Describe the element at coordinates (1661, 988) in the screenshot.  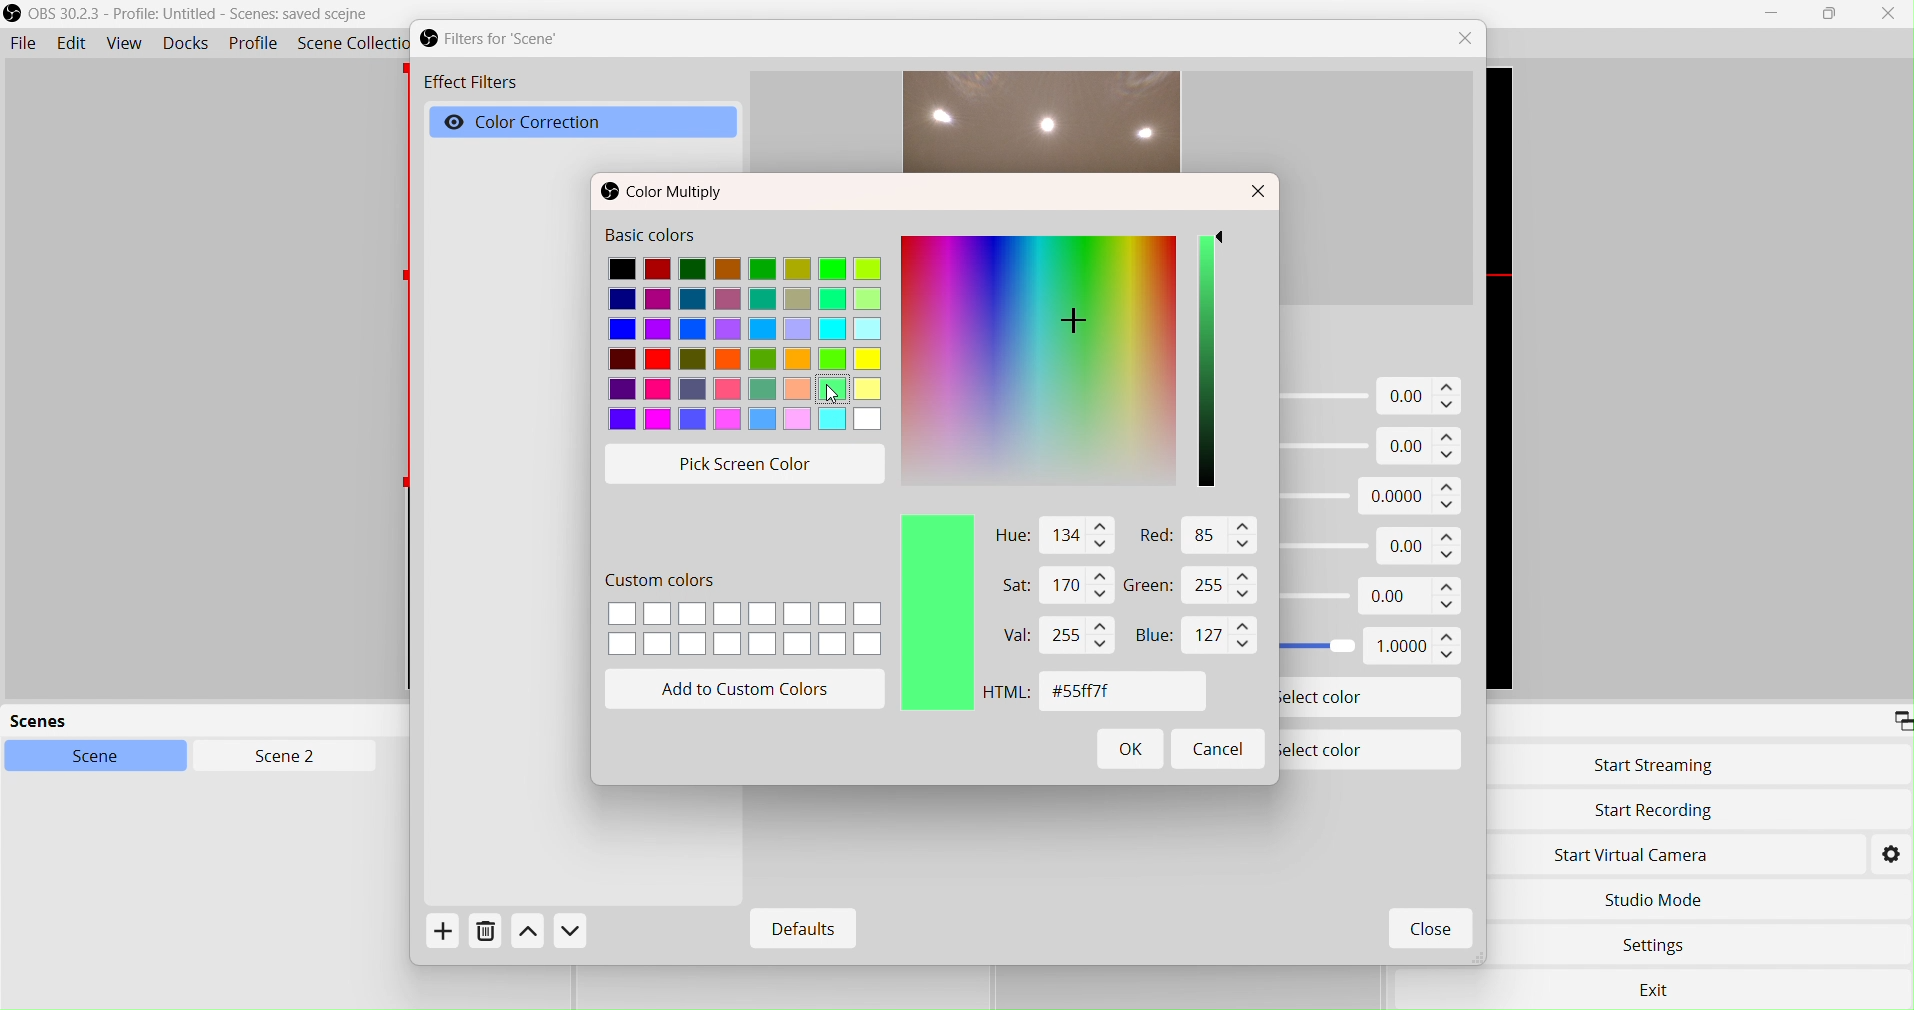
I see `exit` at that location.